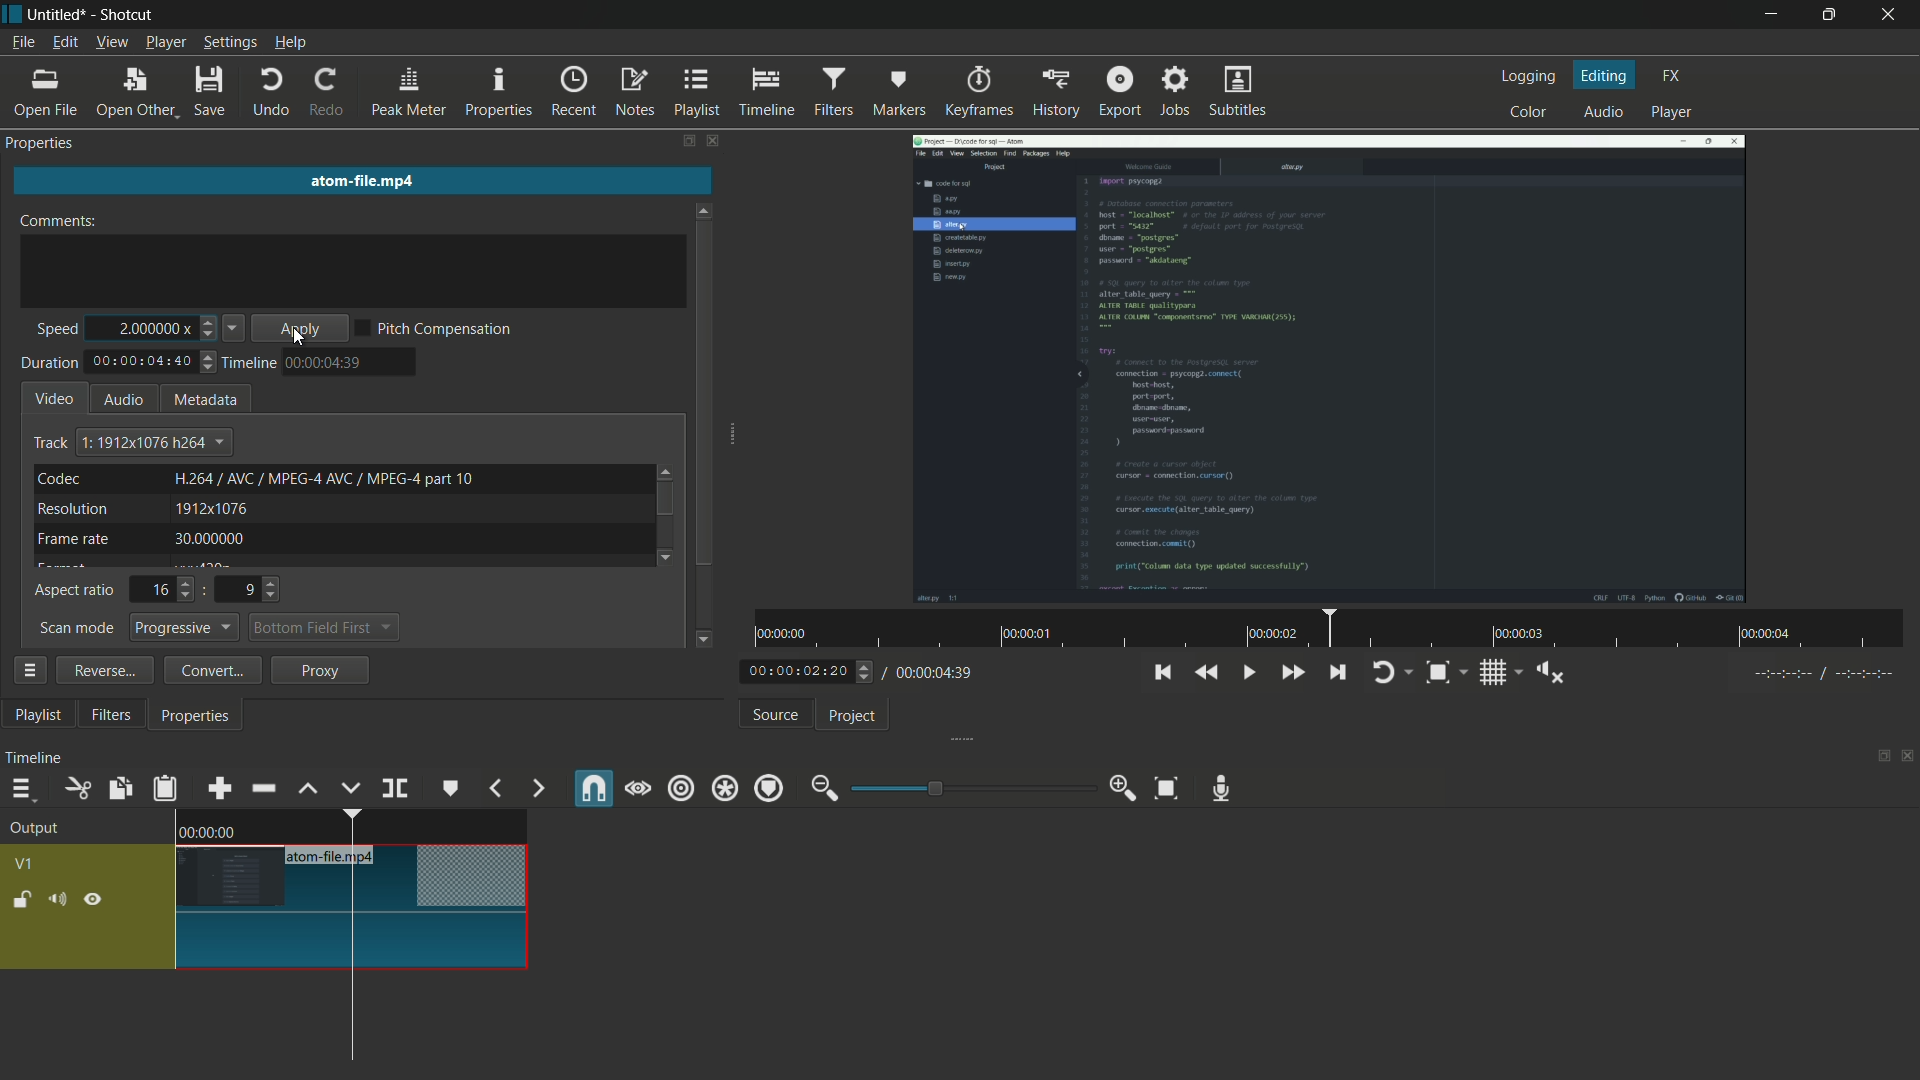 This screenshot has height=1080, width=1920. Describe the element at coordinates (800, 672) in the screenshot. I see `current time` at that location.